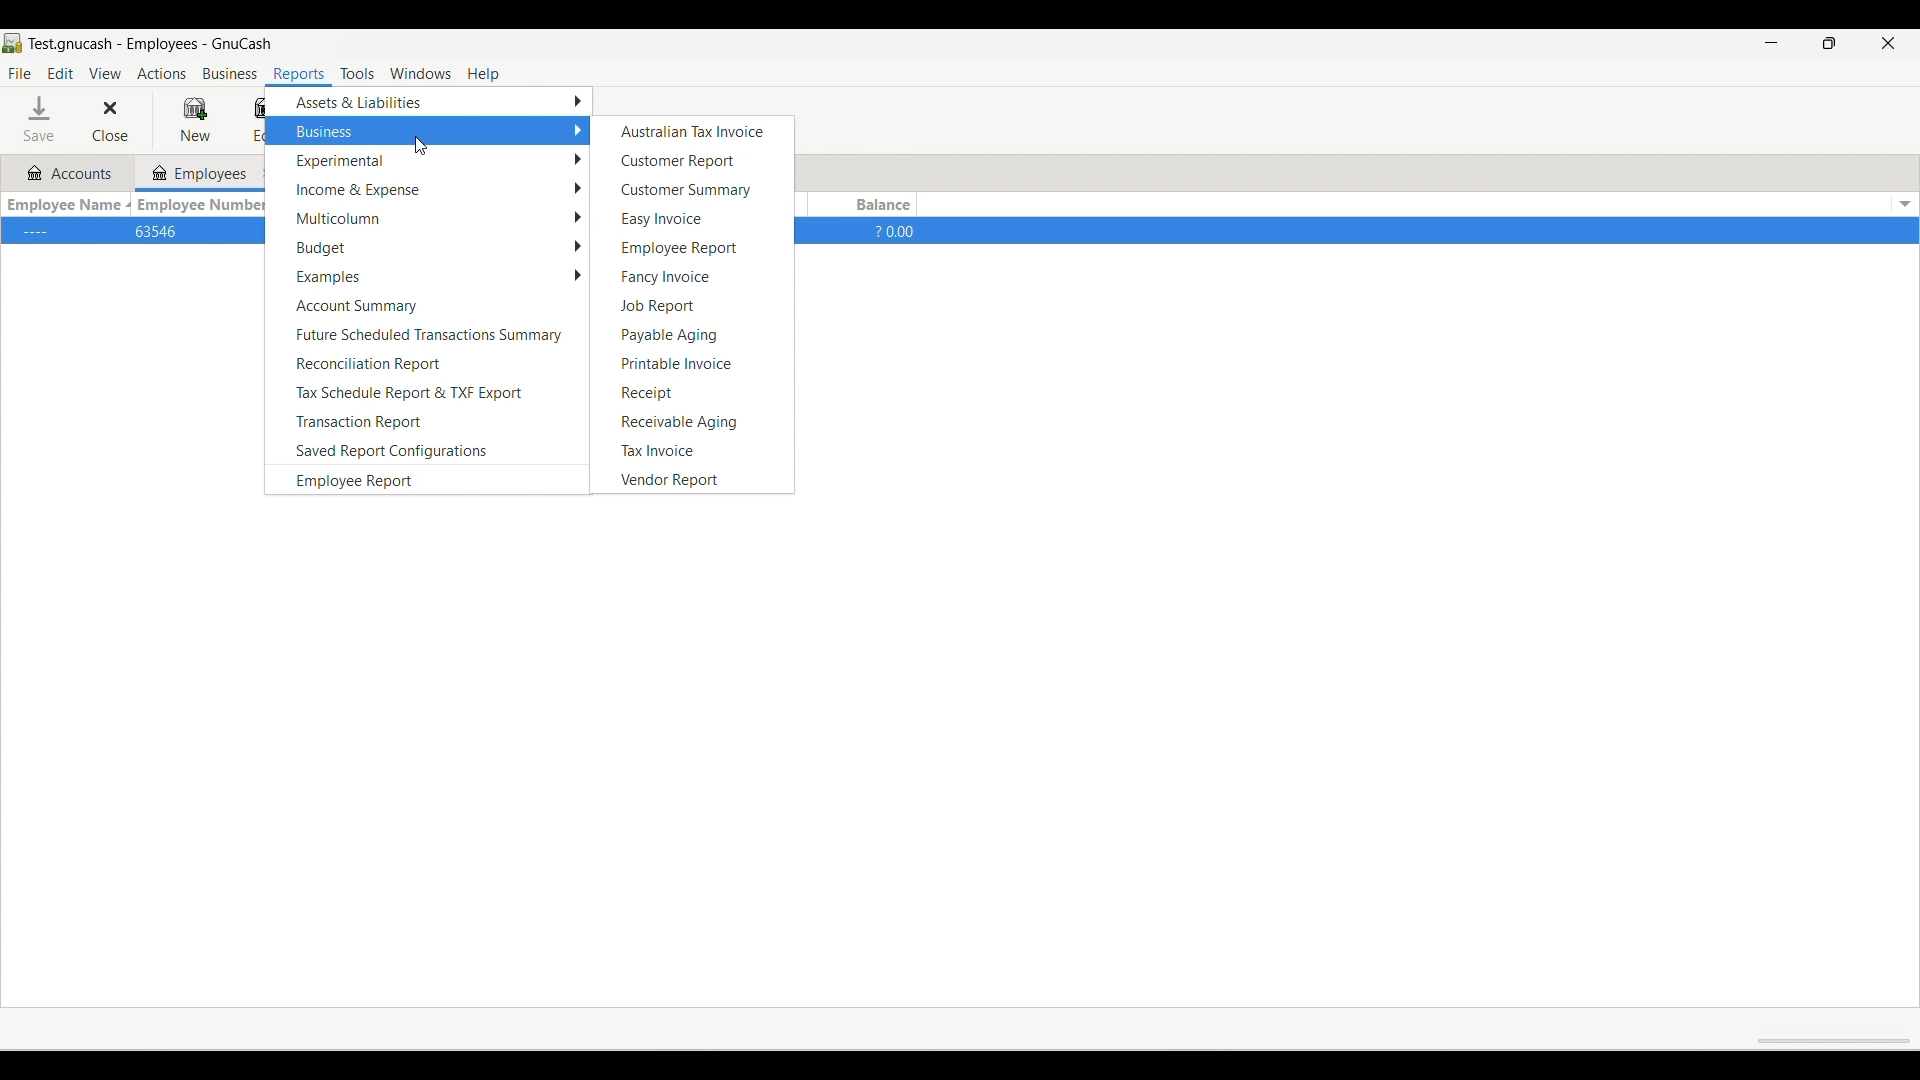 This screenshot has width=1920, height=1080. Describe the element at coordinates (692, 161) in the screenshot. I see `Customer report` at that location.